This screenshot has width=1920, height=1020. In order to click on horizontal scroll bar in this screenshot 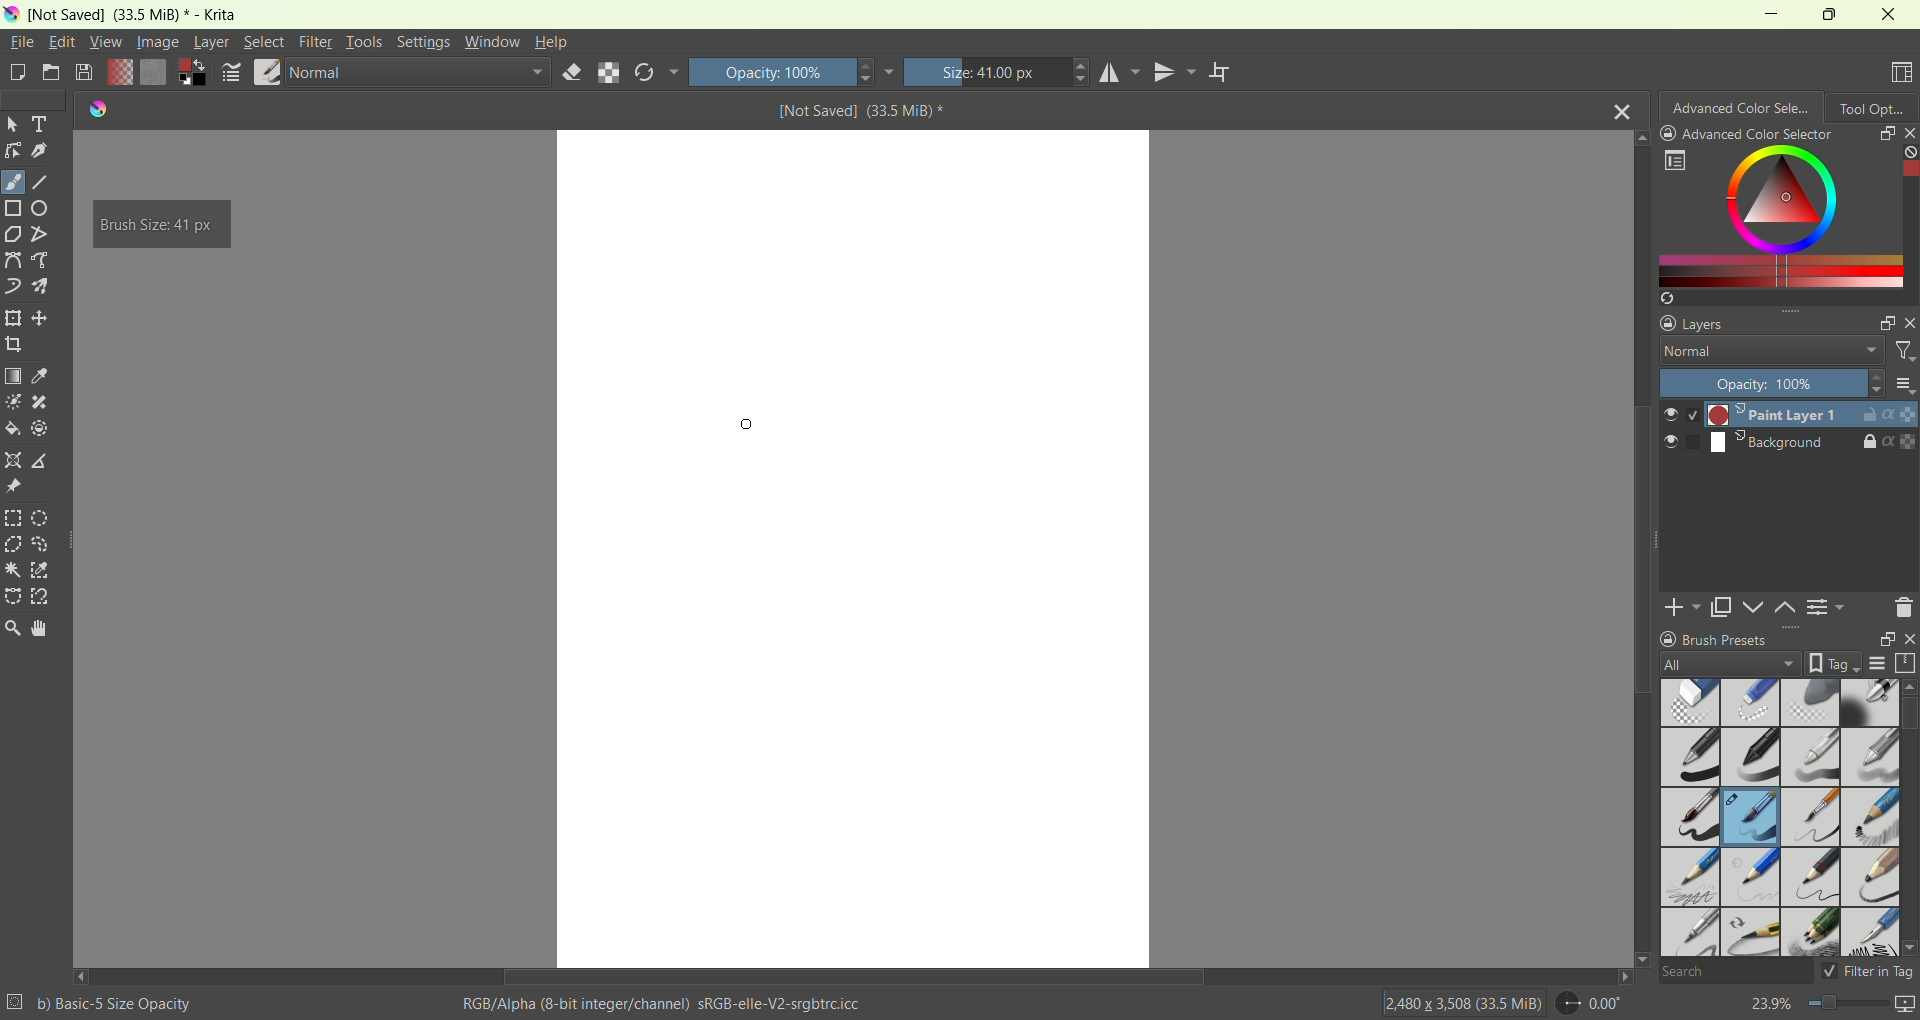, I will do `click(853, 977)`.